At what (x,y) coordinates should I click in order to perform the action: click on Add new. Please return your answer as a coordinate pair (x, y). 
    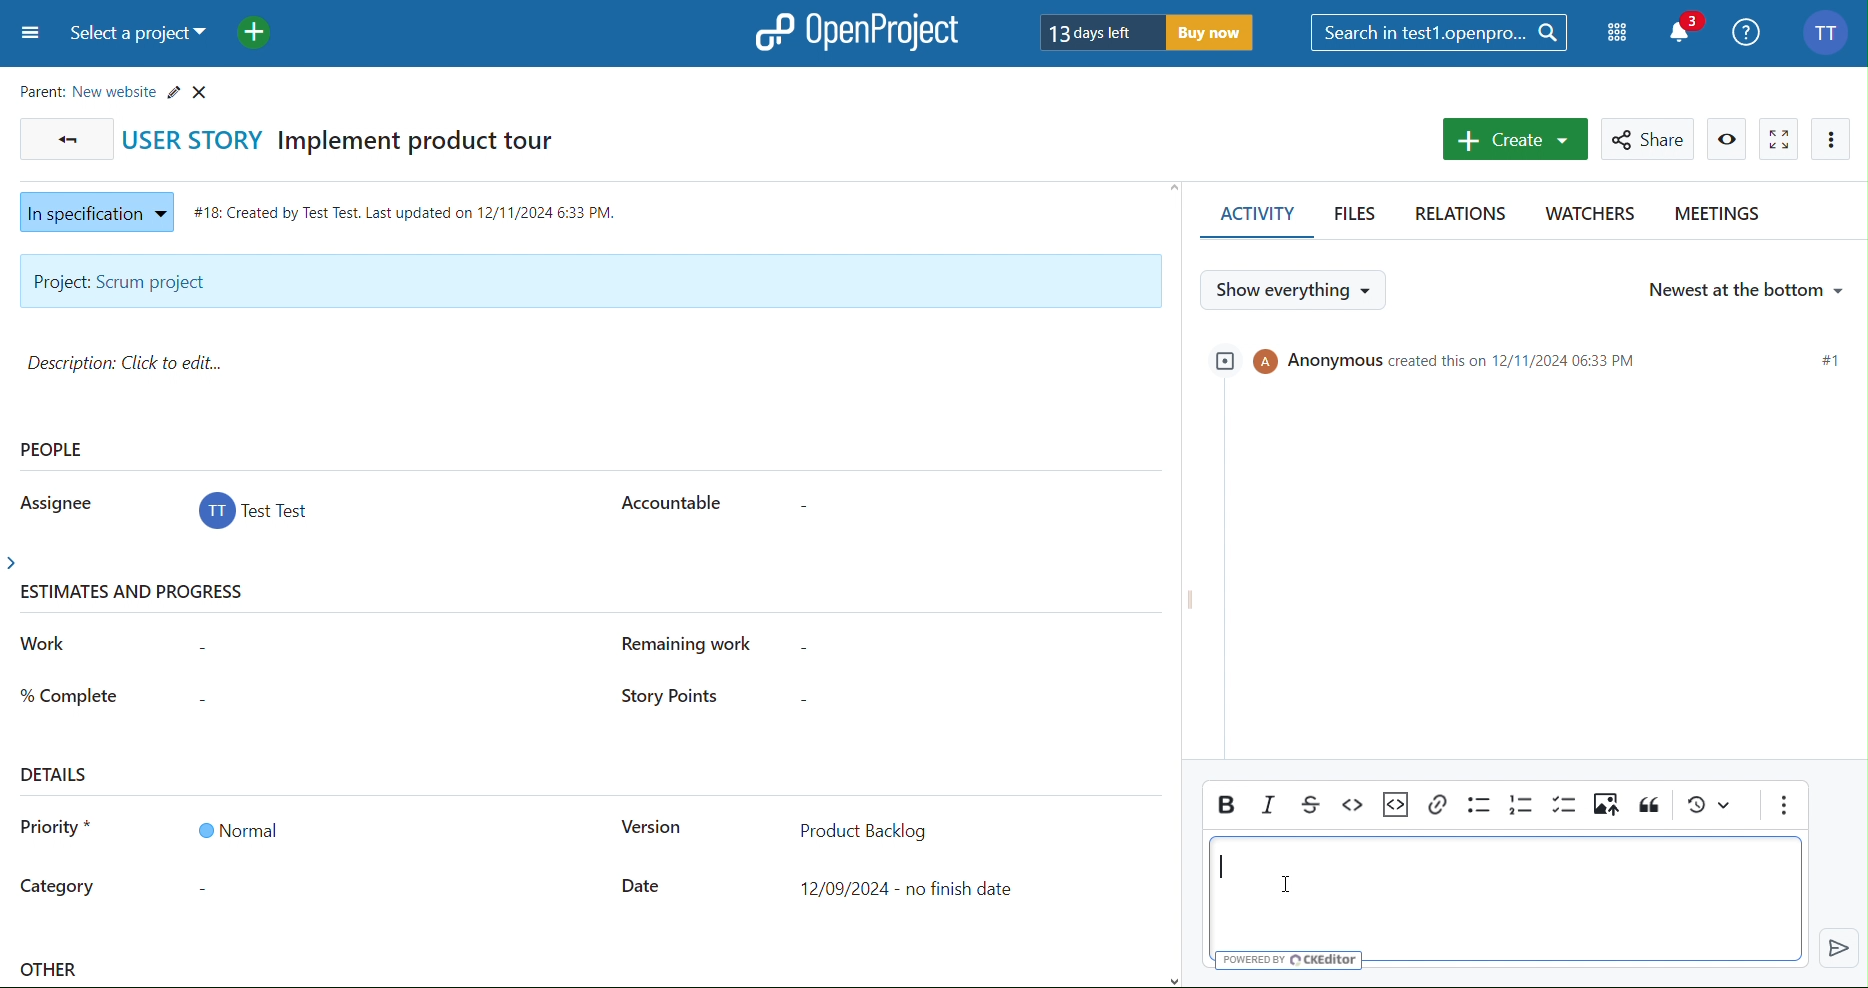
    Looking at the image, I should click on (256, 32).